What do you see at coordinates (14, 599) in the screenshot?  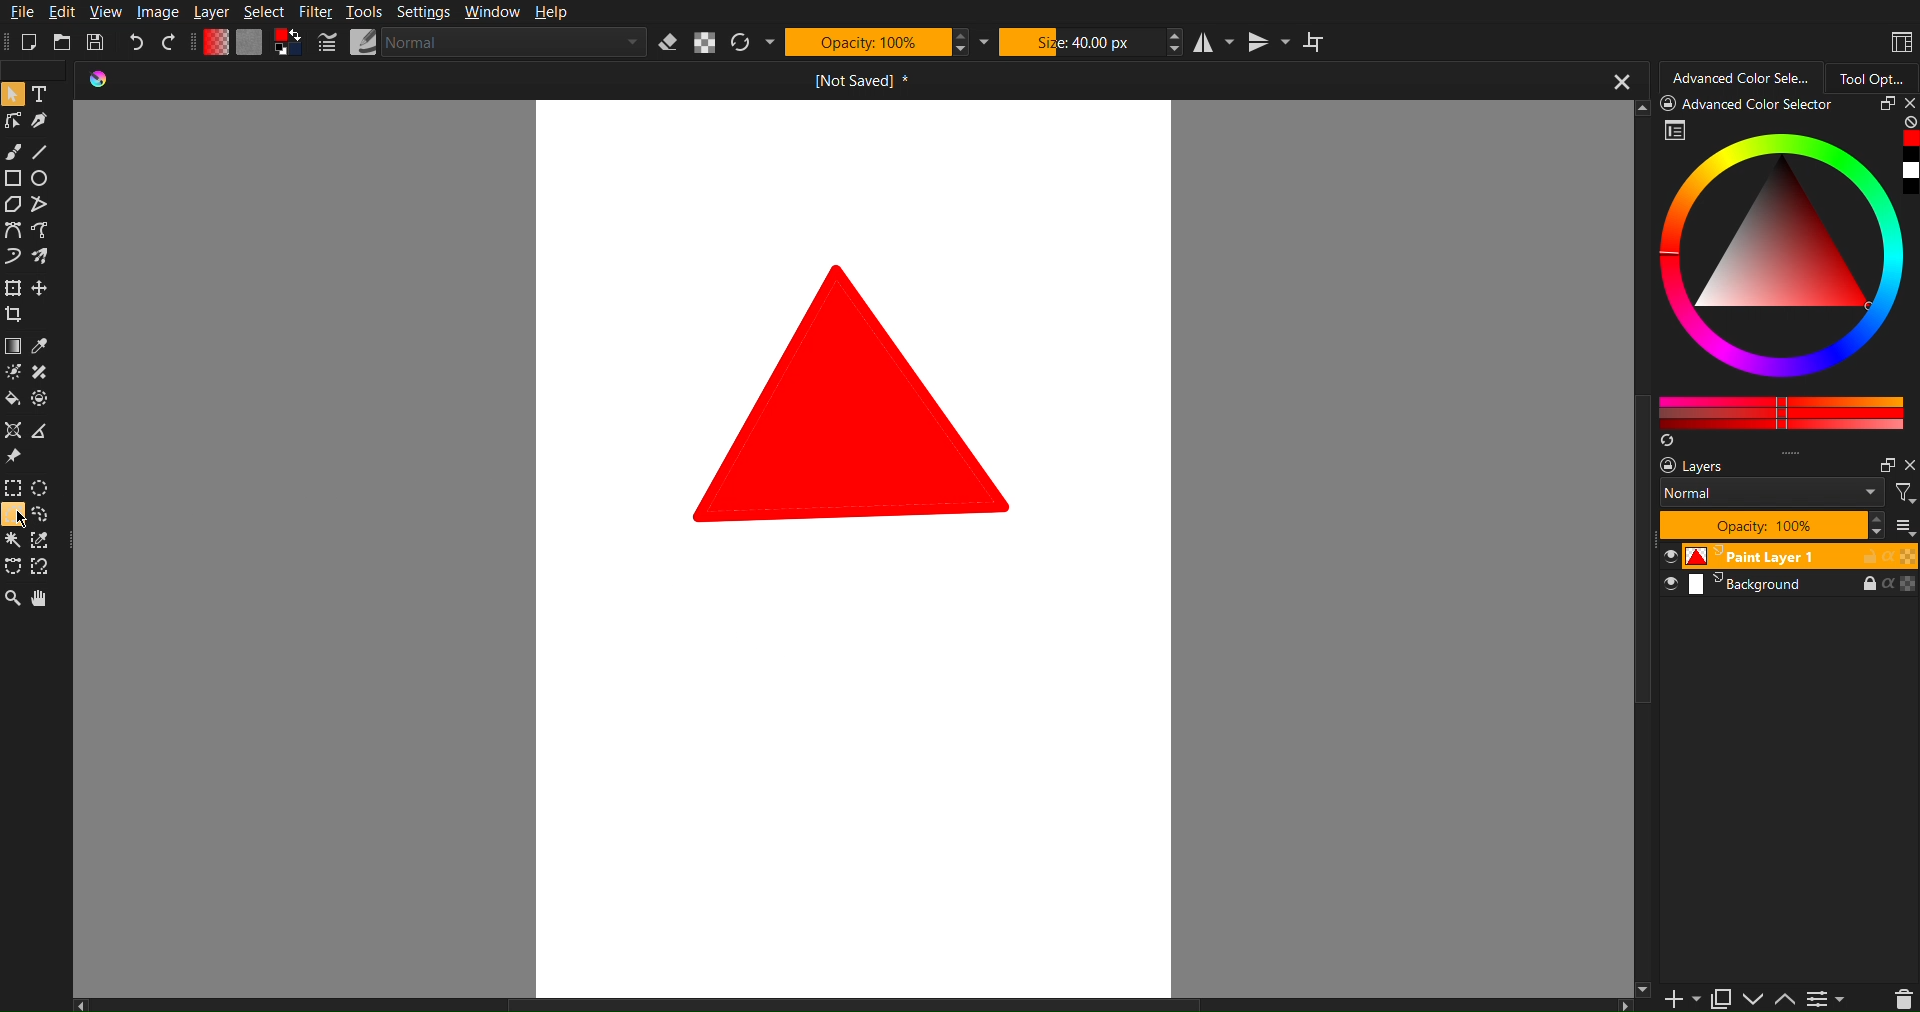 I see `Zoom` at bounding box center [14, 599].